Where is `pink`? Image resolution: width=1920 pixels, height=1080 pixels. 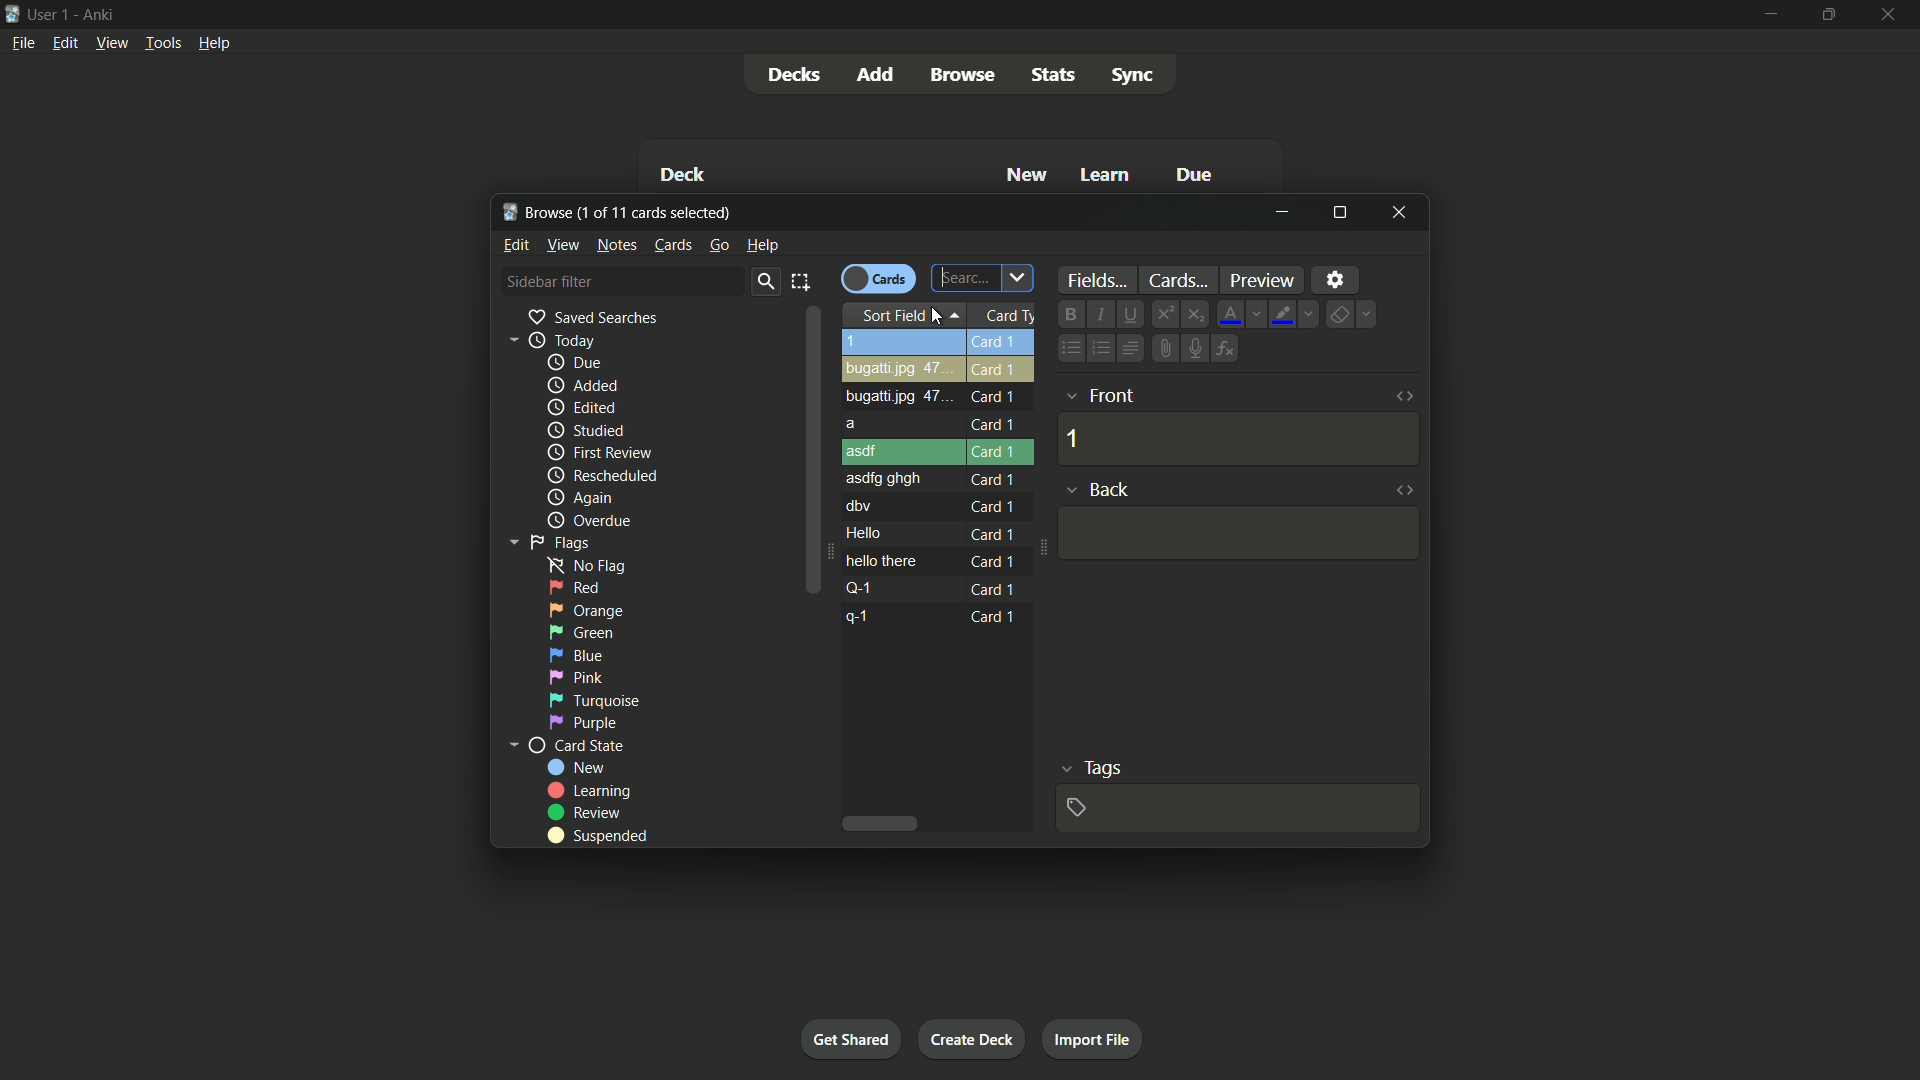 pink is located at coordinates (576, 678).